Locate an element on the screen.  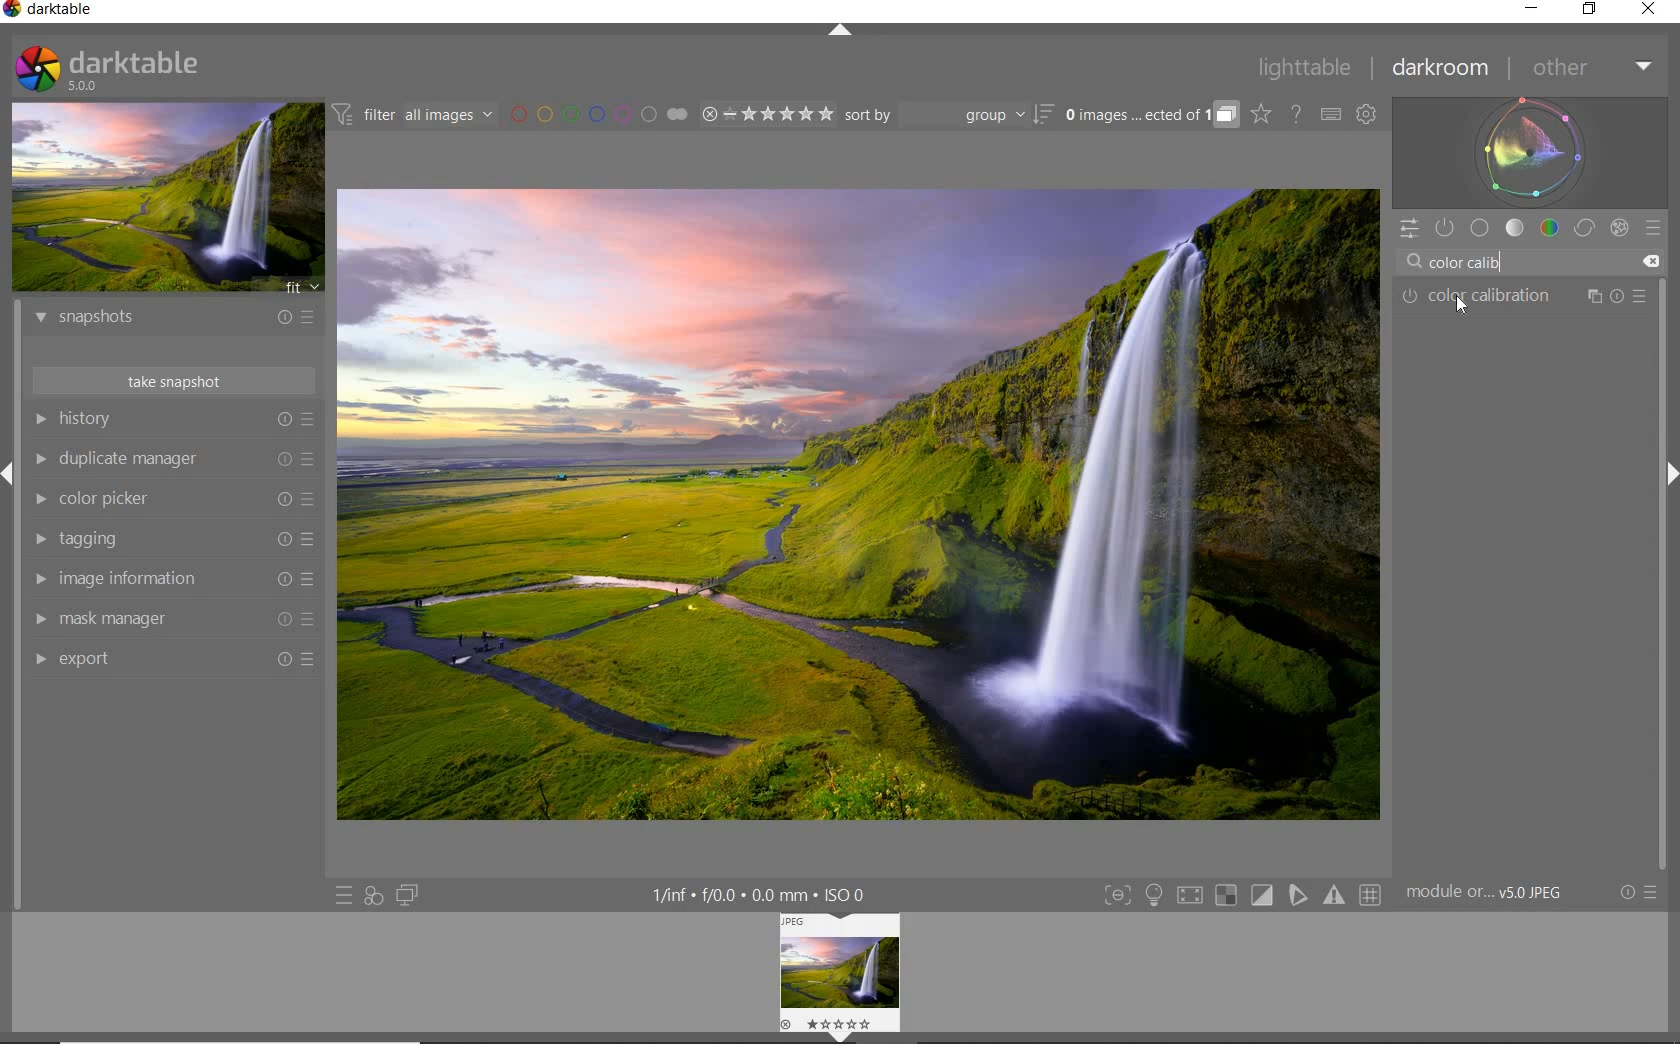
cursor is located at coordinates (1465, 304).